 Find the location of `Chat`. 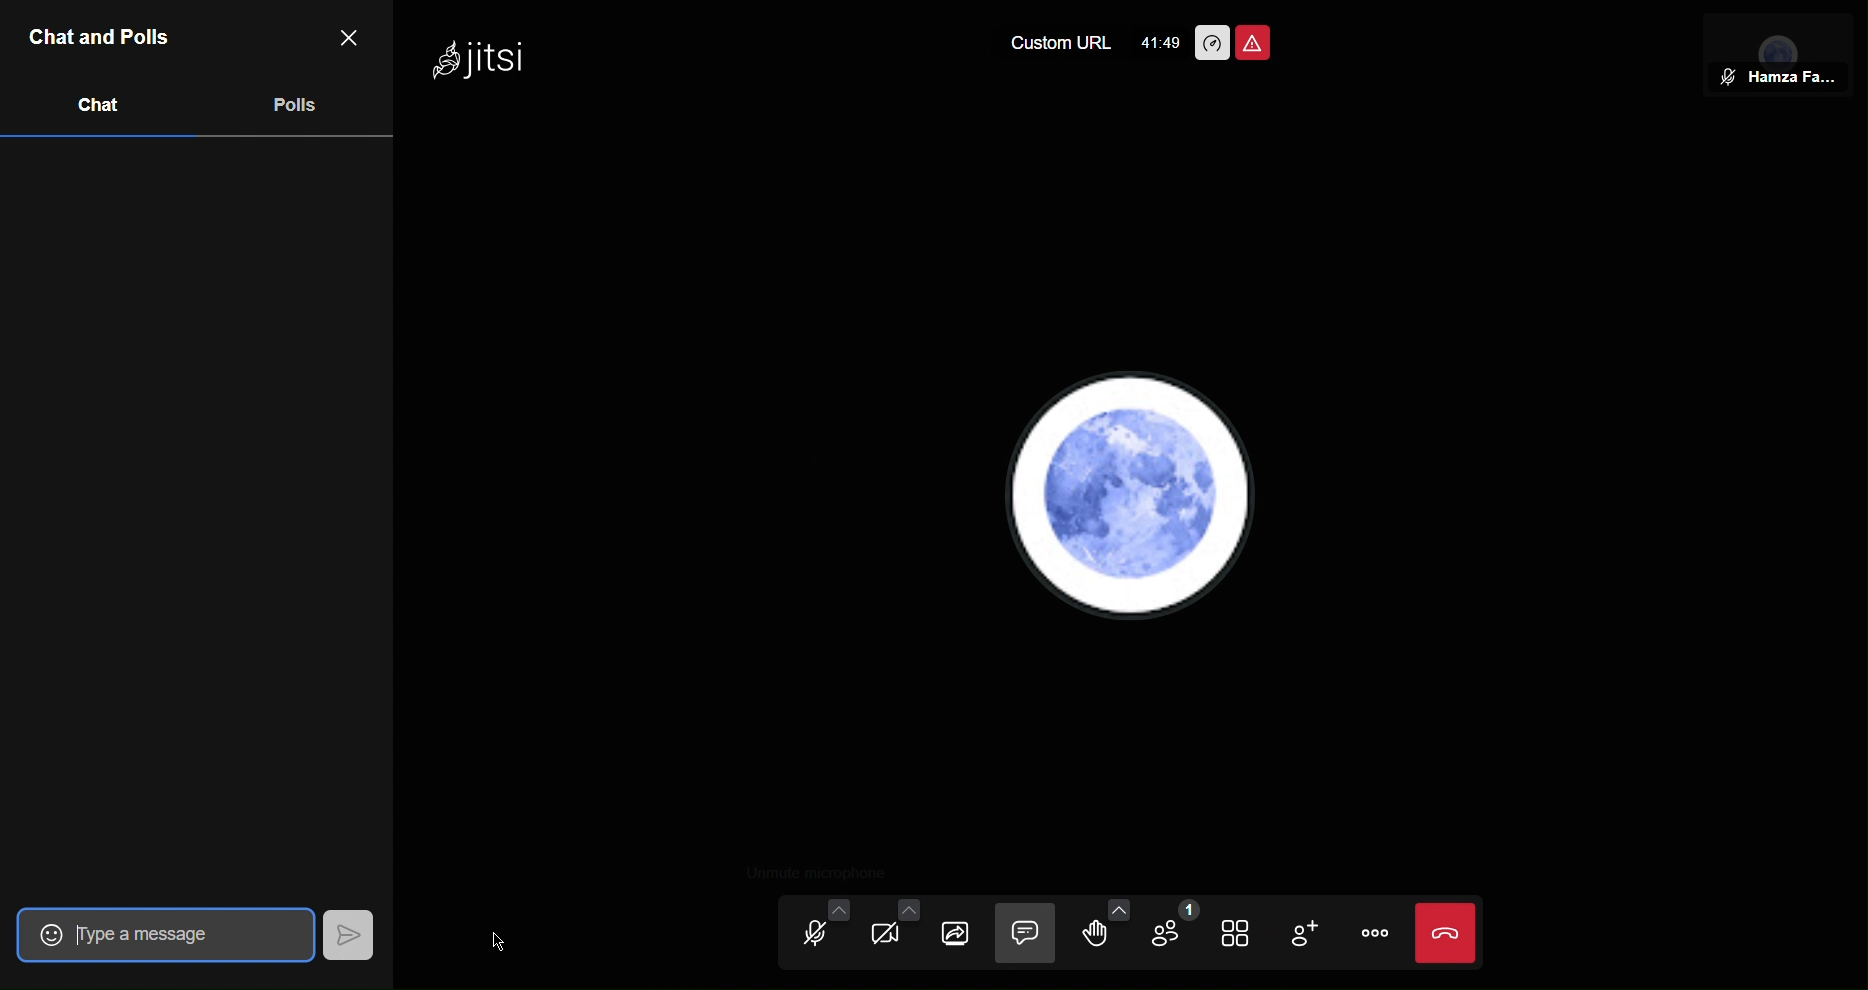

Chat is located at coordinates (97, 104).